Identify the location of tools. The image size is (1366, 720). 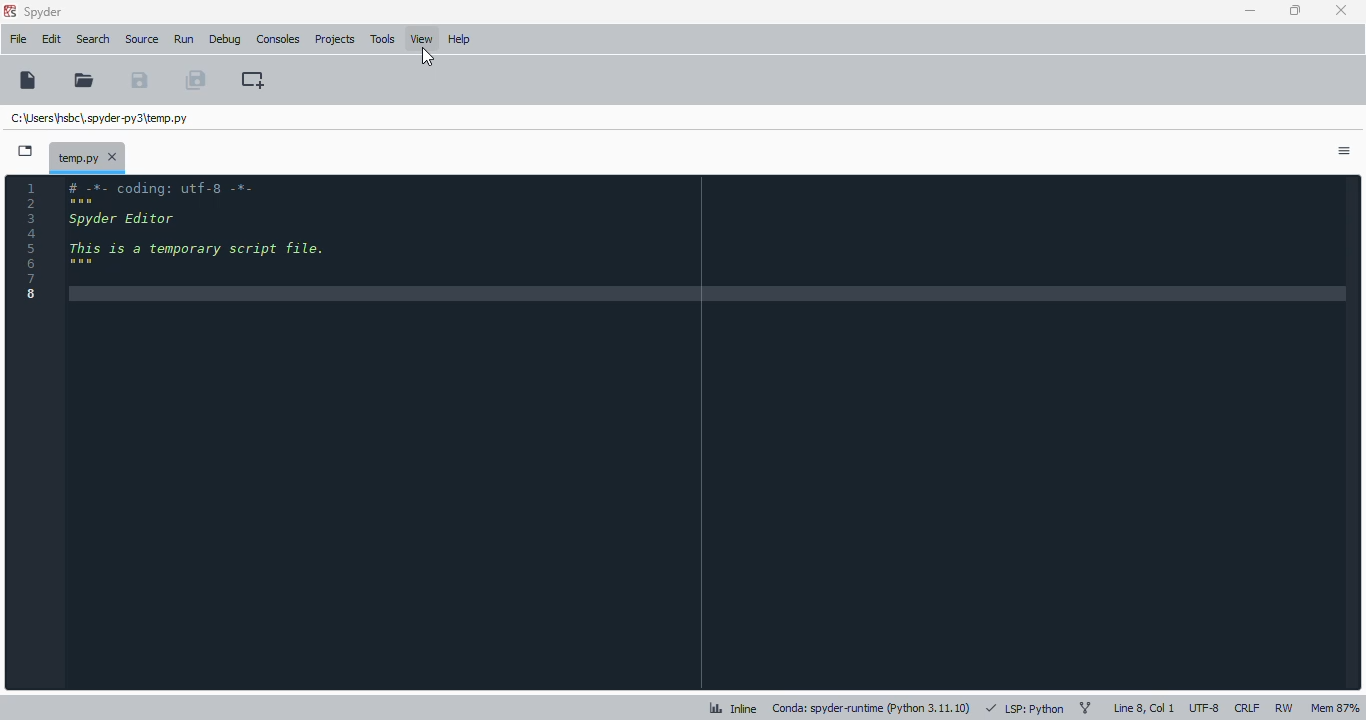
(381, 39).